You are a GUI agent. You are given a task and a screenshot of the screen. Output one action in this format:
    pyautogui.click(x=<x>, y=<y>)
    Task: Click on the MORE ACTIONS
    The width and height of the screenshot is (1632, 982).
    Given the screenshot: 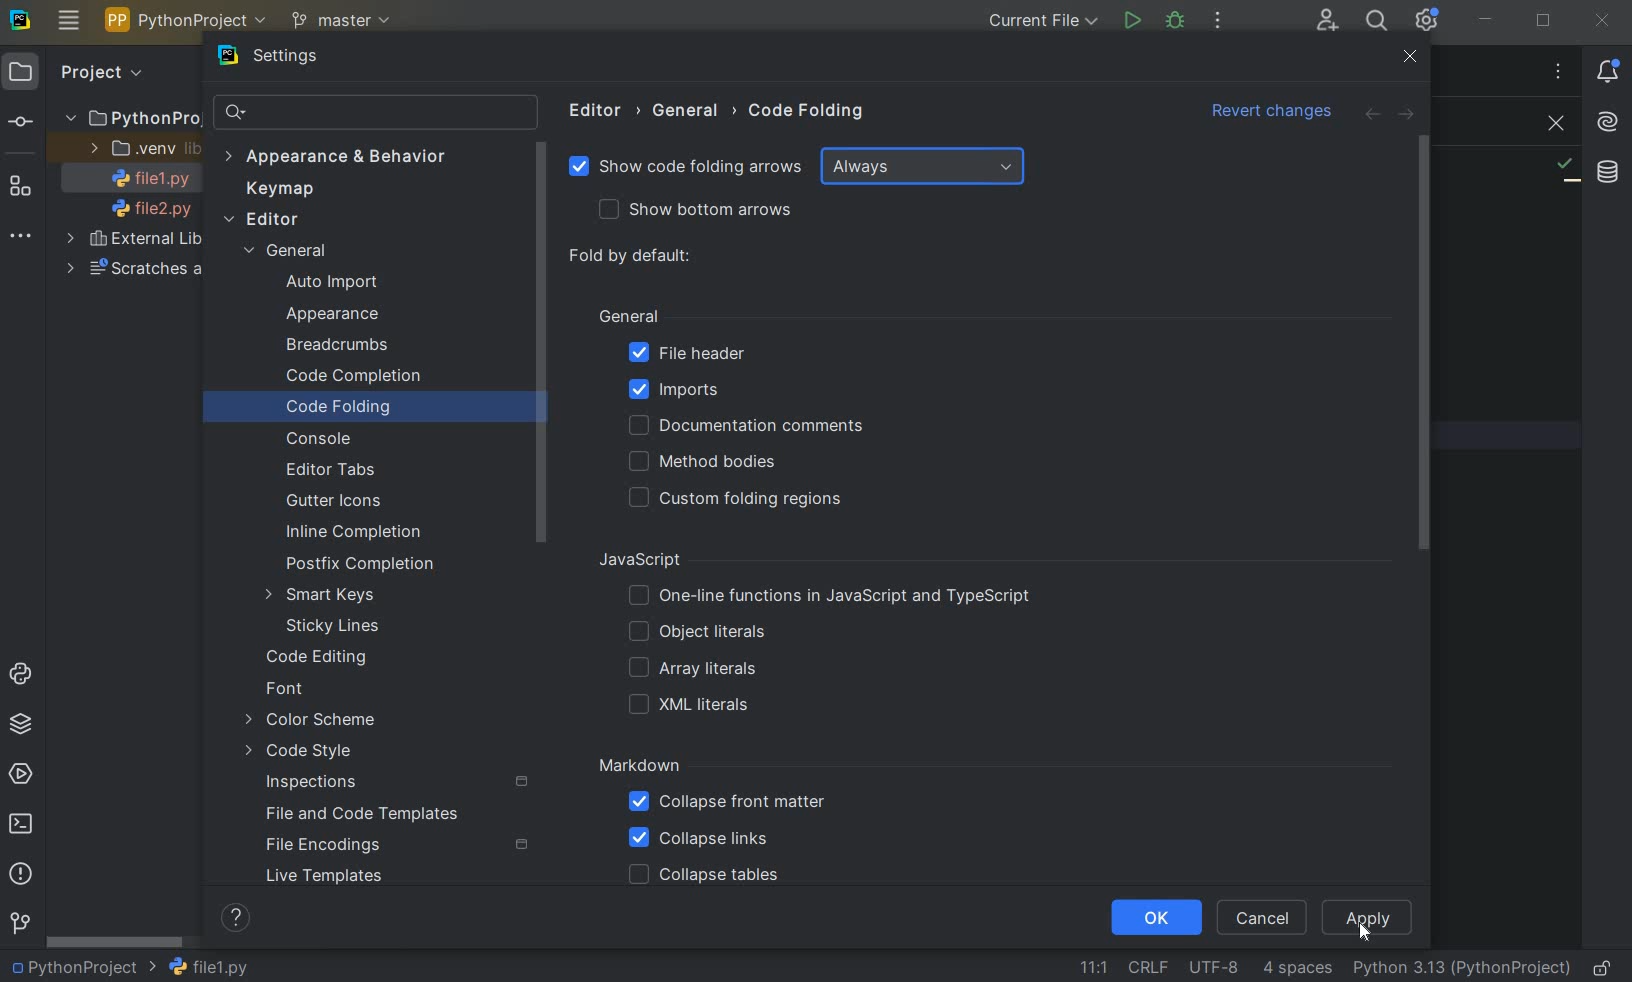 What is the action you would take?
    pyautogui.click(x=1219, y=20)
    